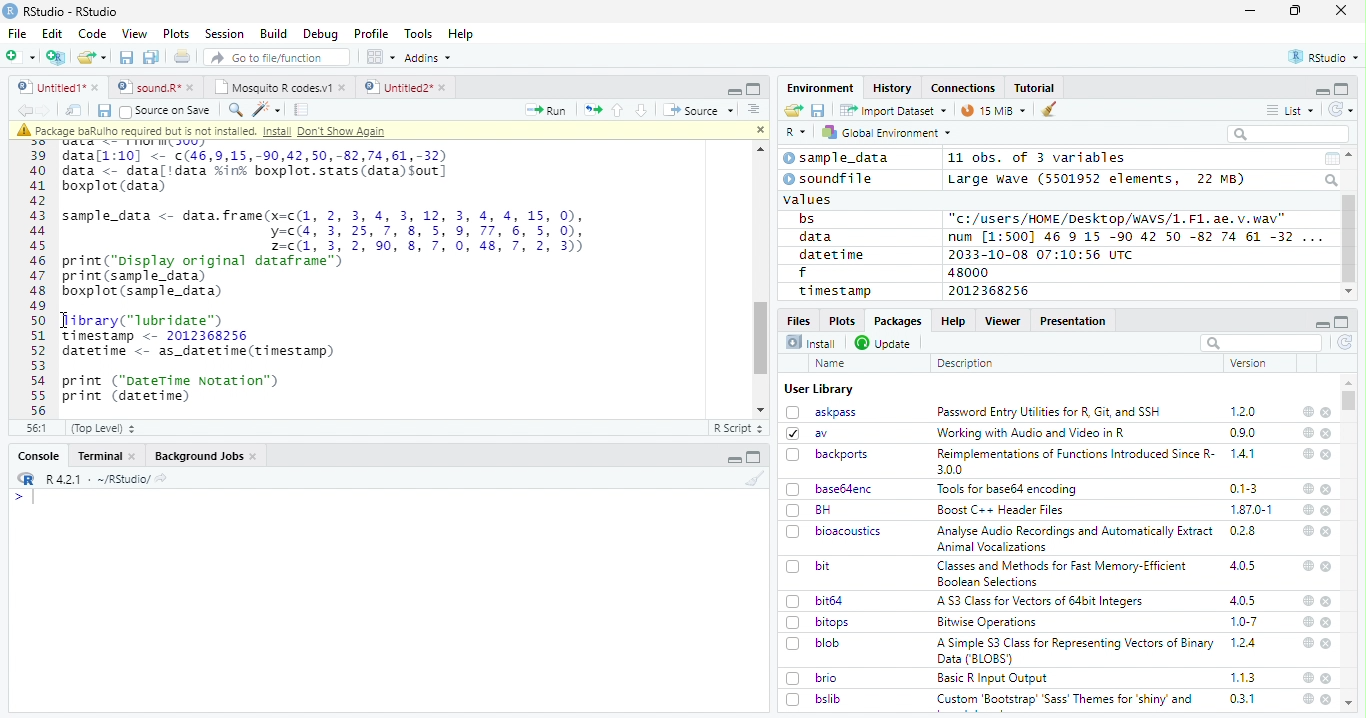 Image resolution: width=1366 pixels, height=718 pixels. I want to click on 0.9.0, so click(1243, 433).